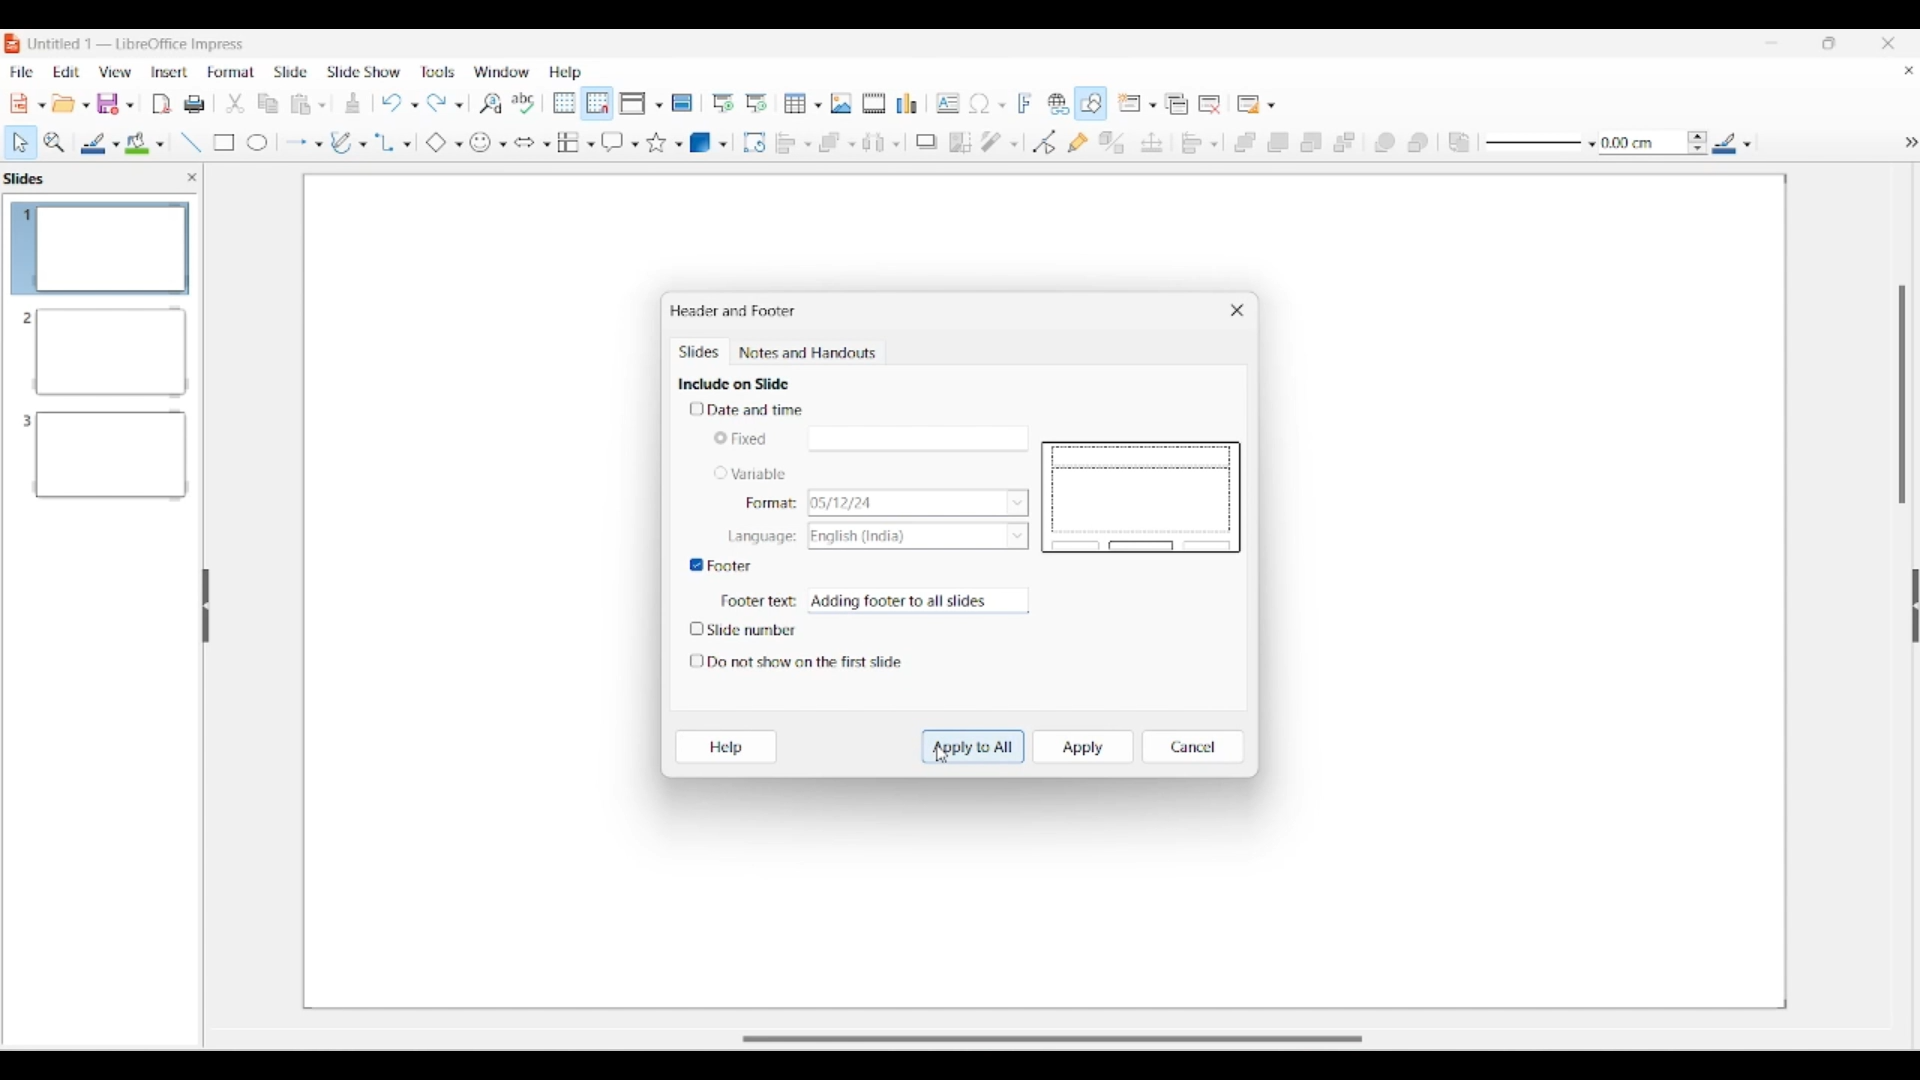  What do you see at coordinates (1141, 498) in the screenshot?
I see `Slide preview` at bounding box center [1141, 498].